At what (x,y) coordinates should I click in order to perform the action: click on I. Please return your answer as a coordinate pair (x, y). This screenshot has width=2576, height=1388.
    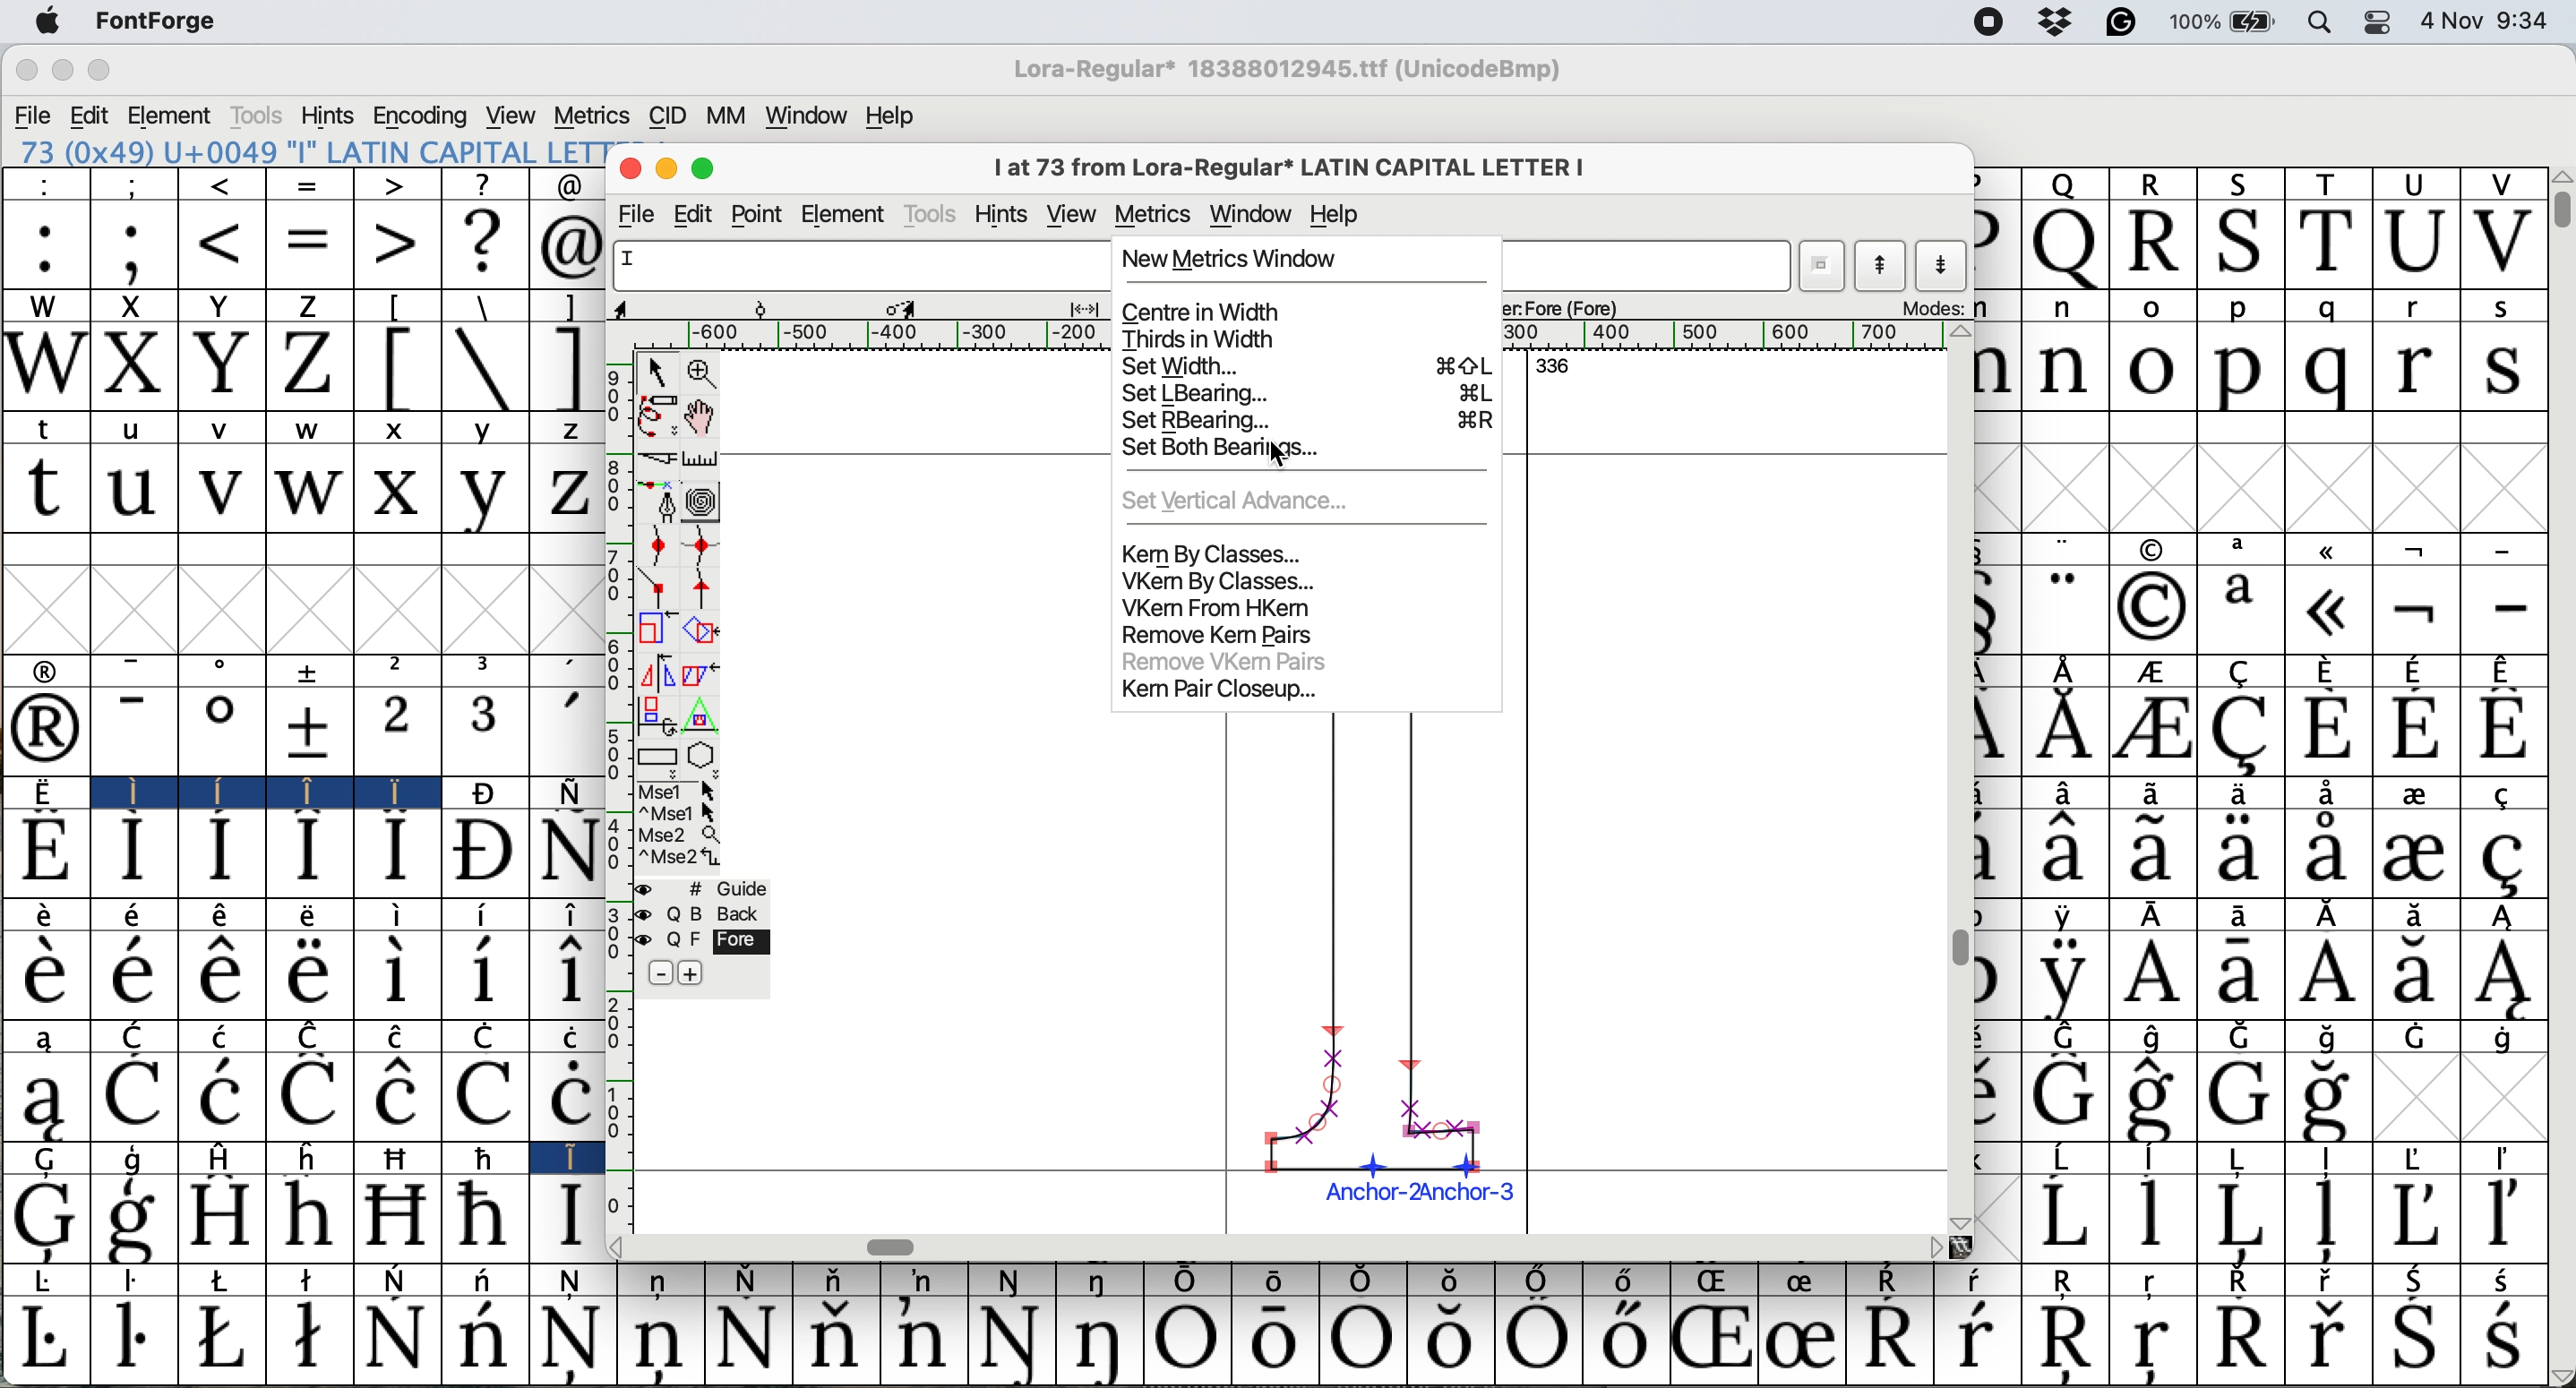
    Looking at the image, I should click on (128, 792).